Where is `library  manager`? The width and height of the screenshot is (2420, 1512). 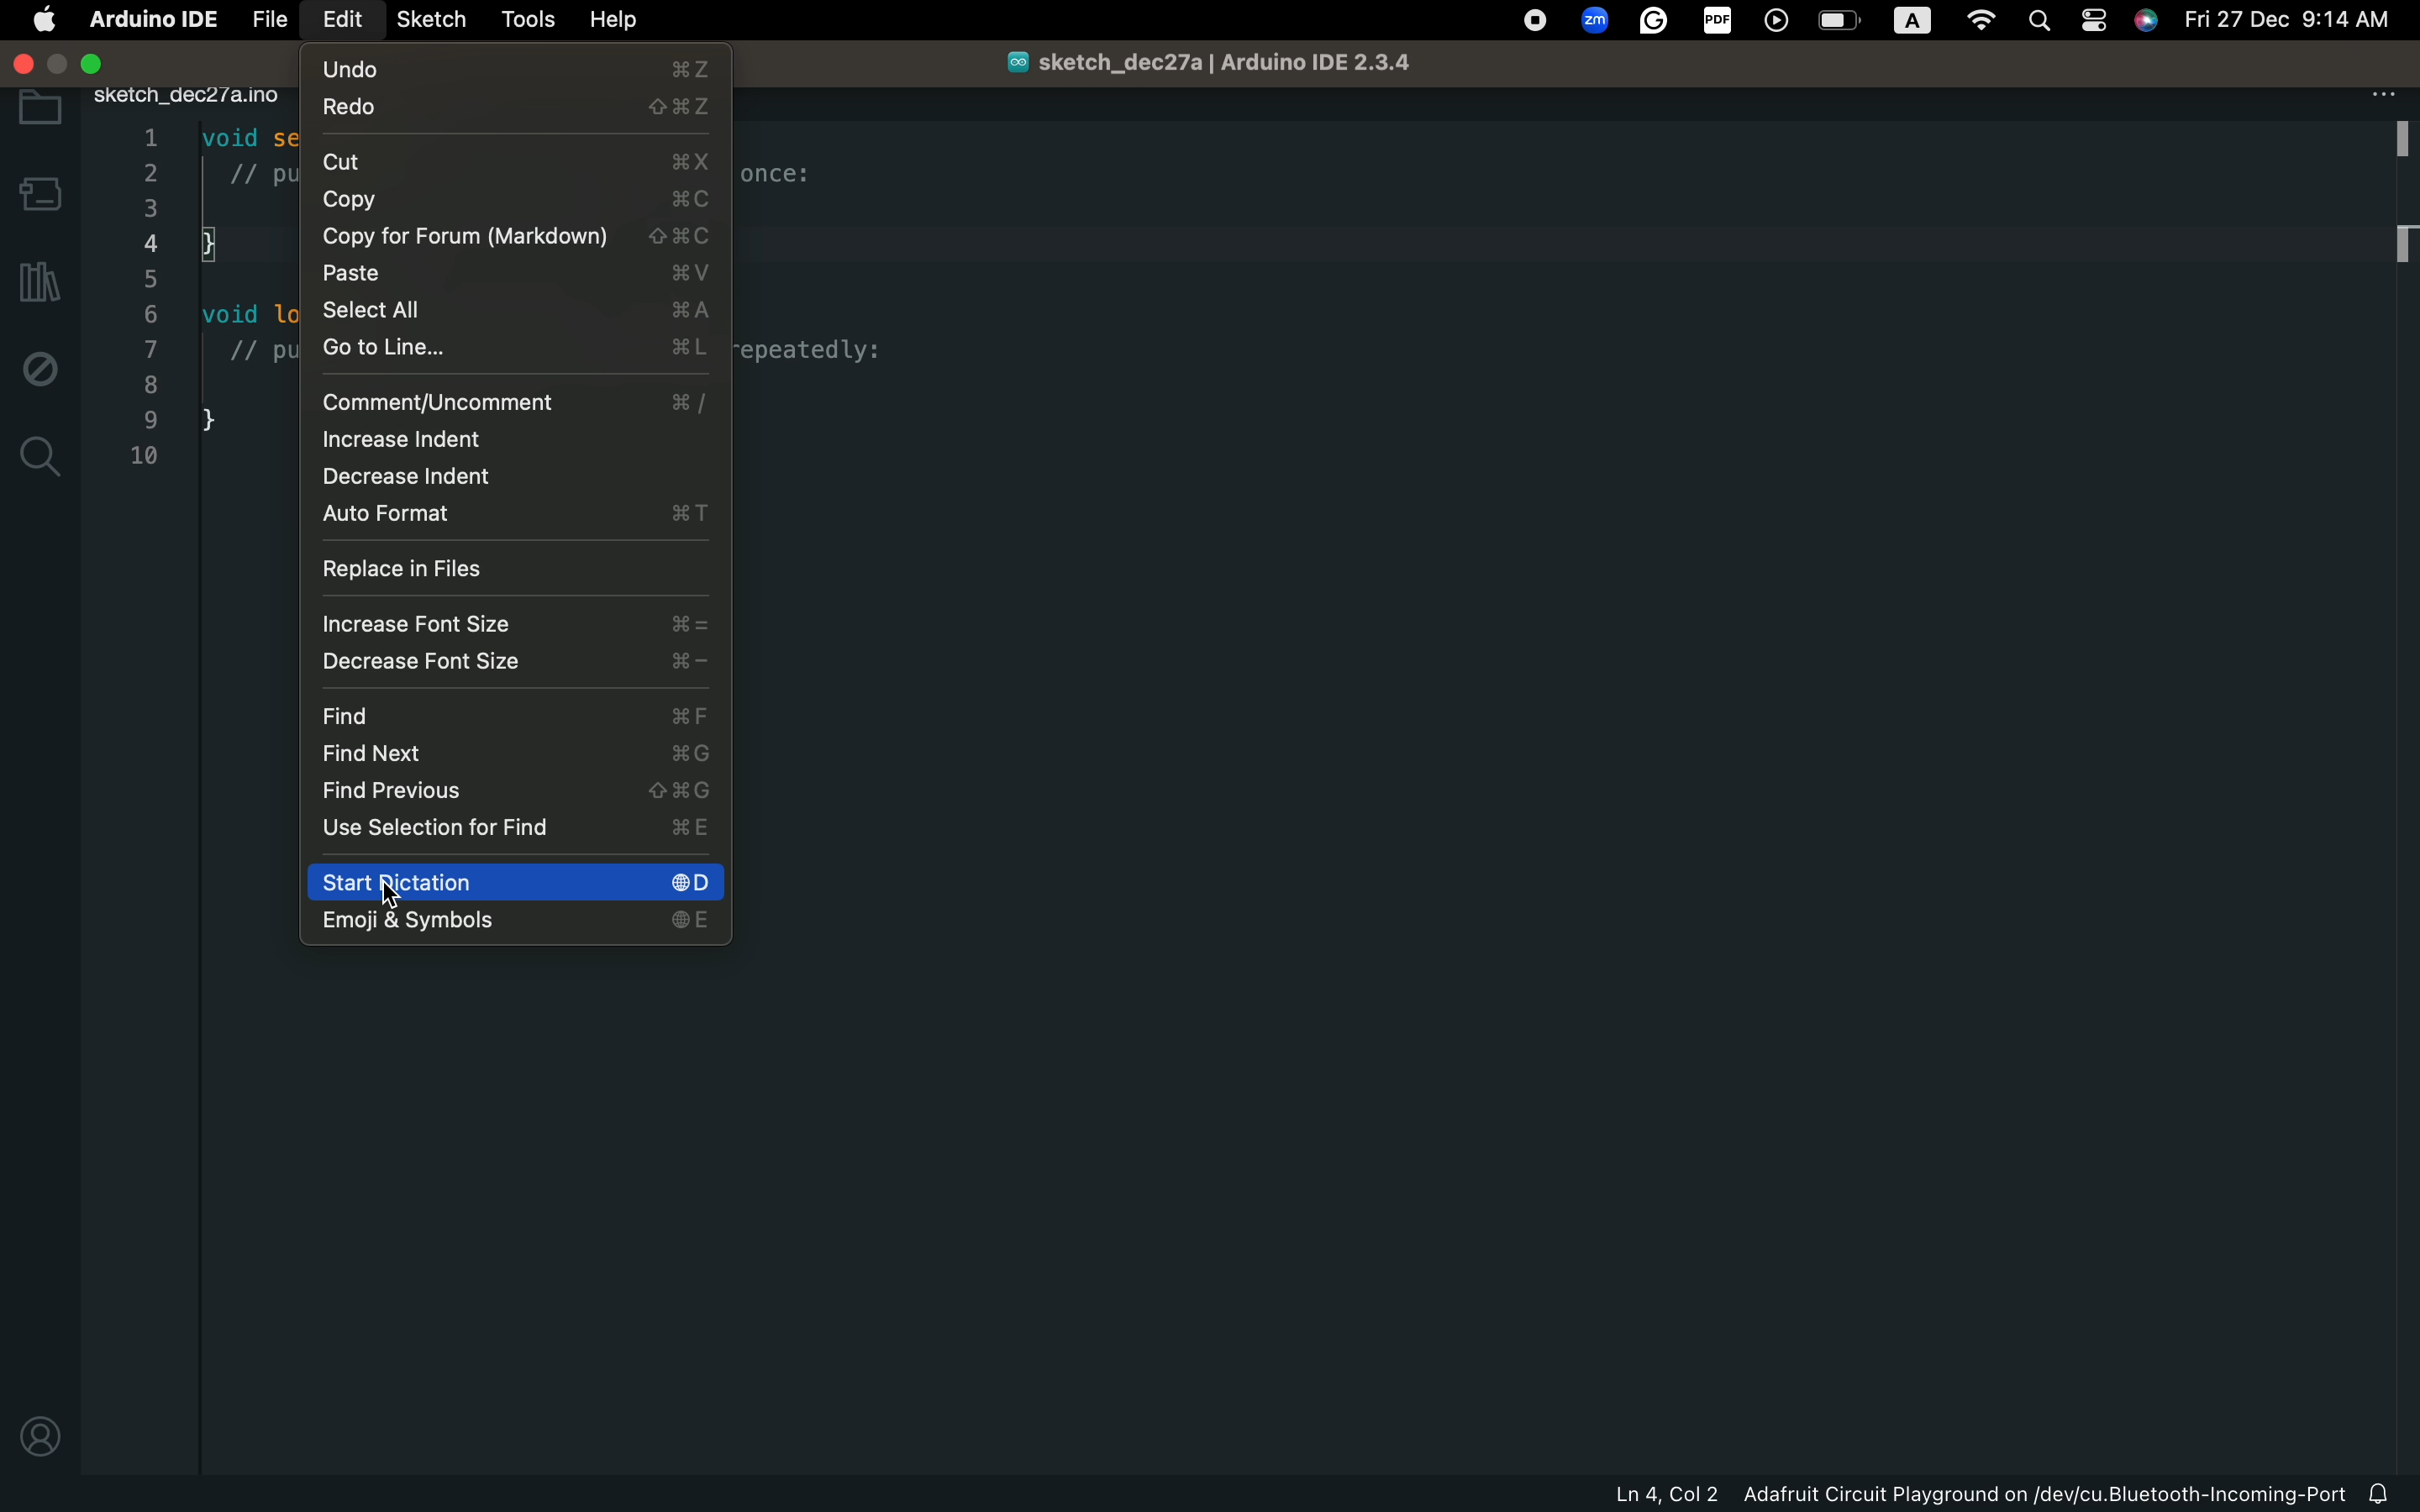
library  manager is located at coordinates (34, 281).